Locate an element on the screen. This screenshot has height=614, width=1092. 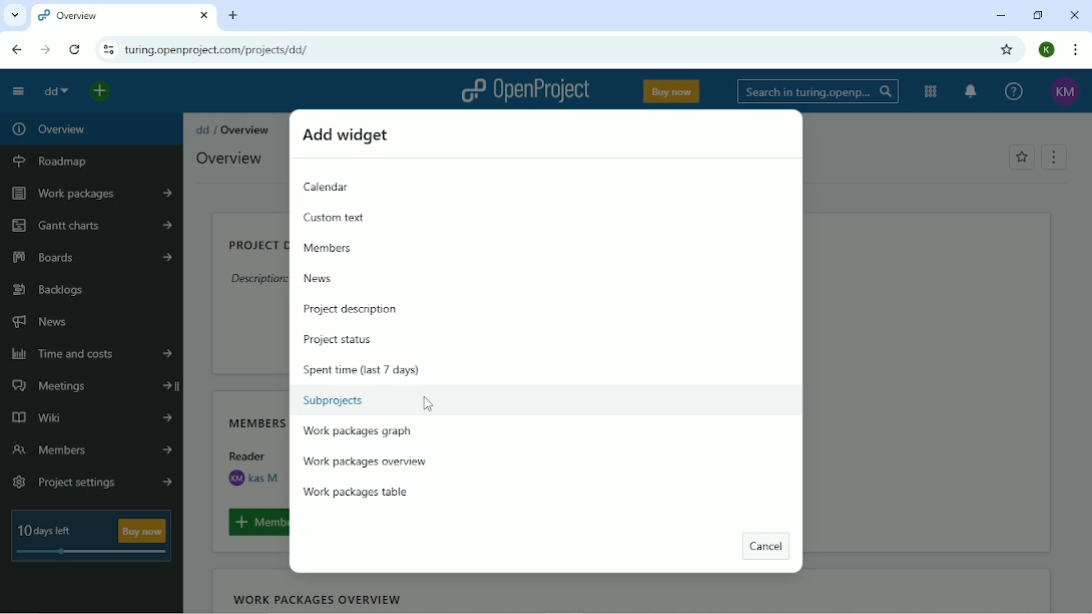
OpenProject is located at coordinates (527, 91).